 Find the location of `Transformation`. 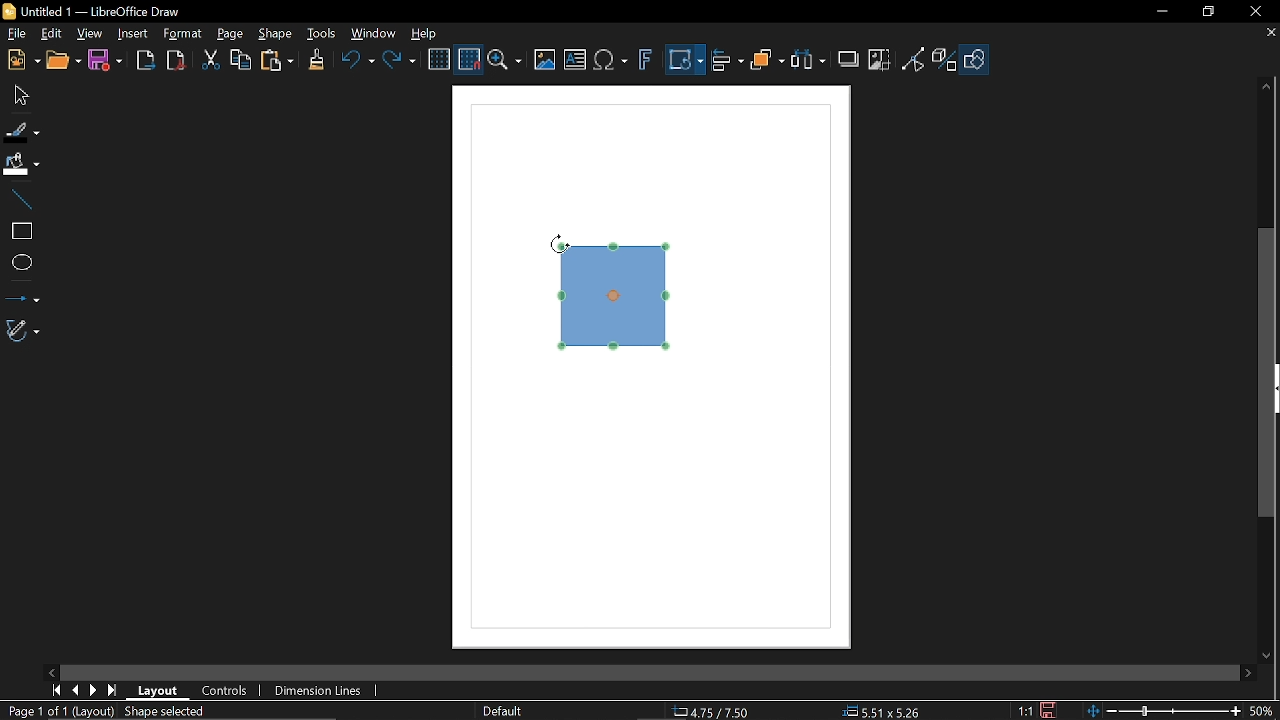

Transformation is located at coordinates (685, 61).